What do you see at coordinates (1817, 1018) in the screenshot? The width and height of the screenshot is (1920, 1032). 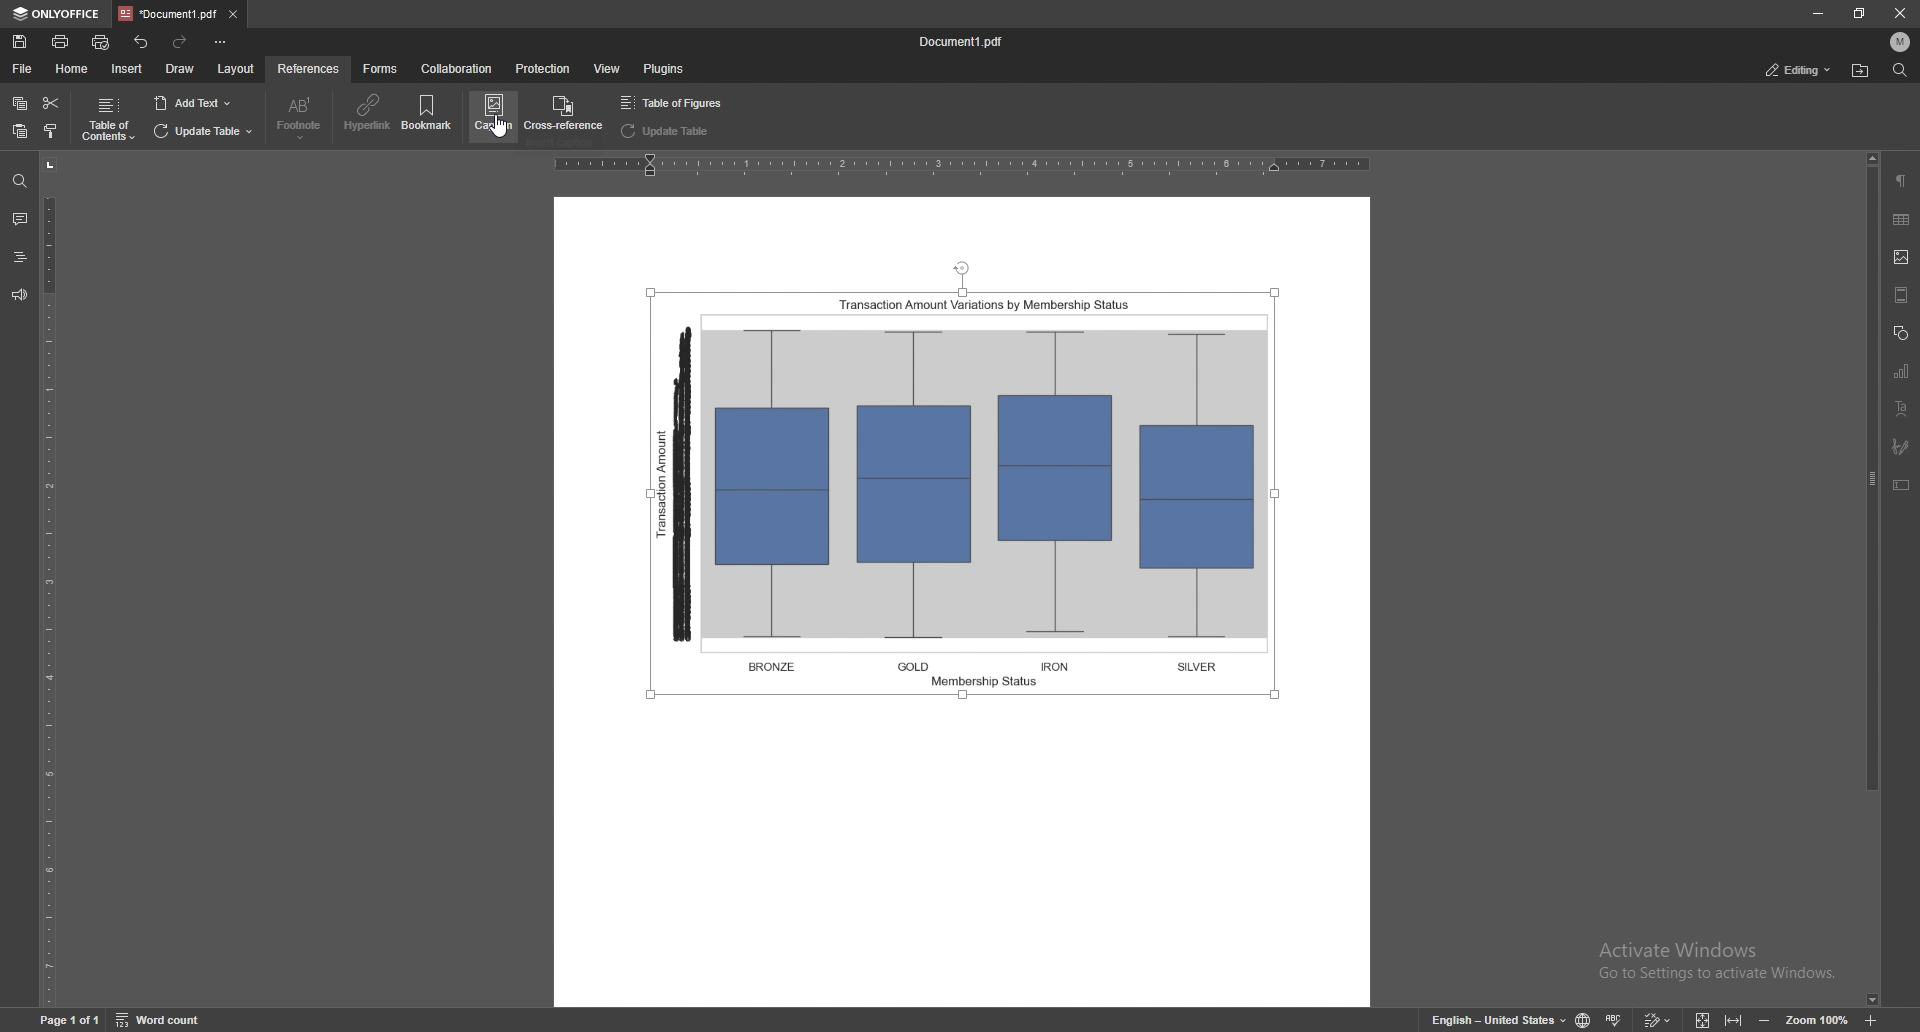 I see `zoom` at bounding box center [1817, 1018].